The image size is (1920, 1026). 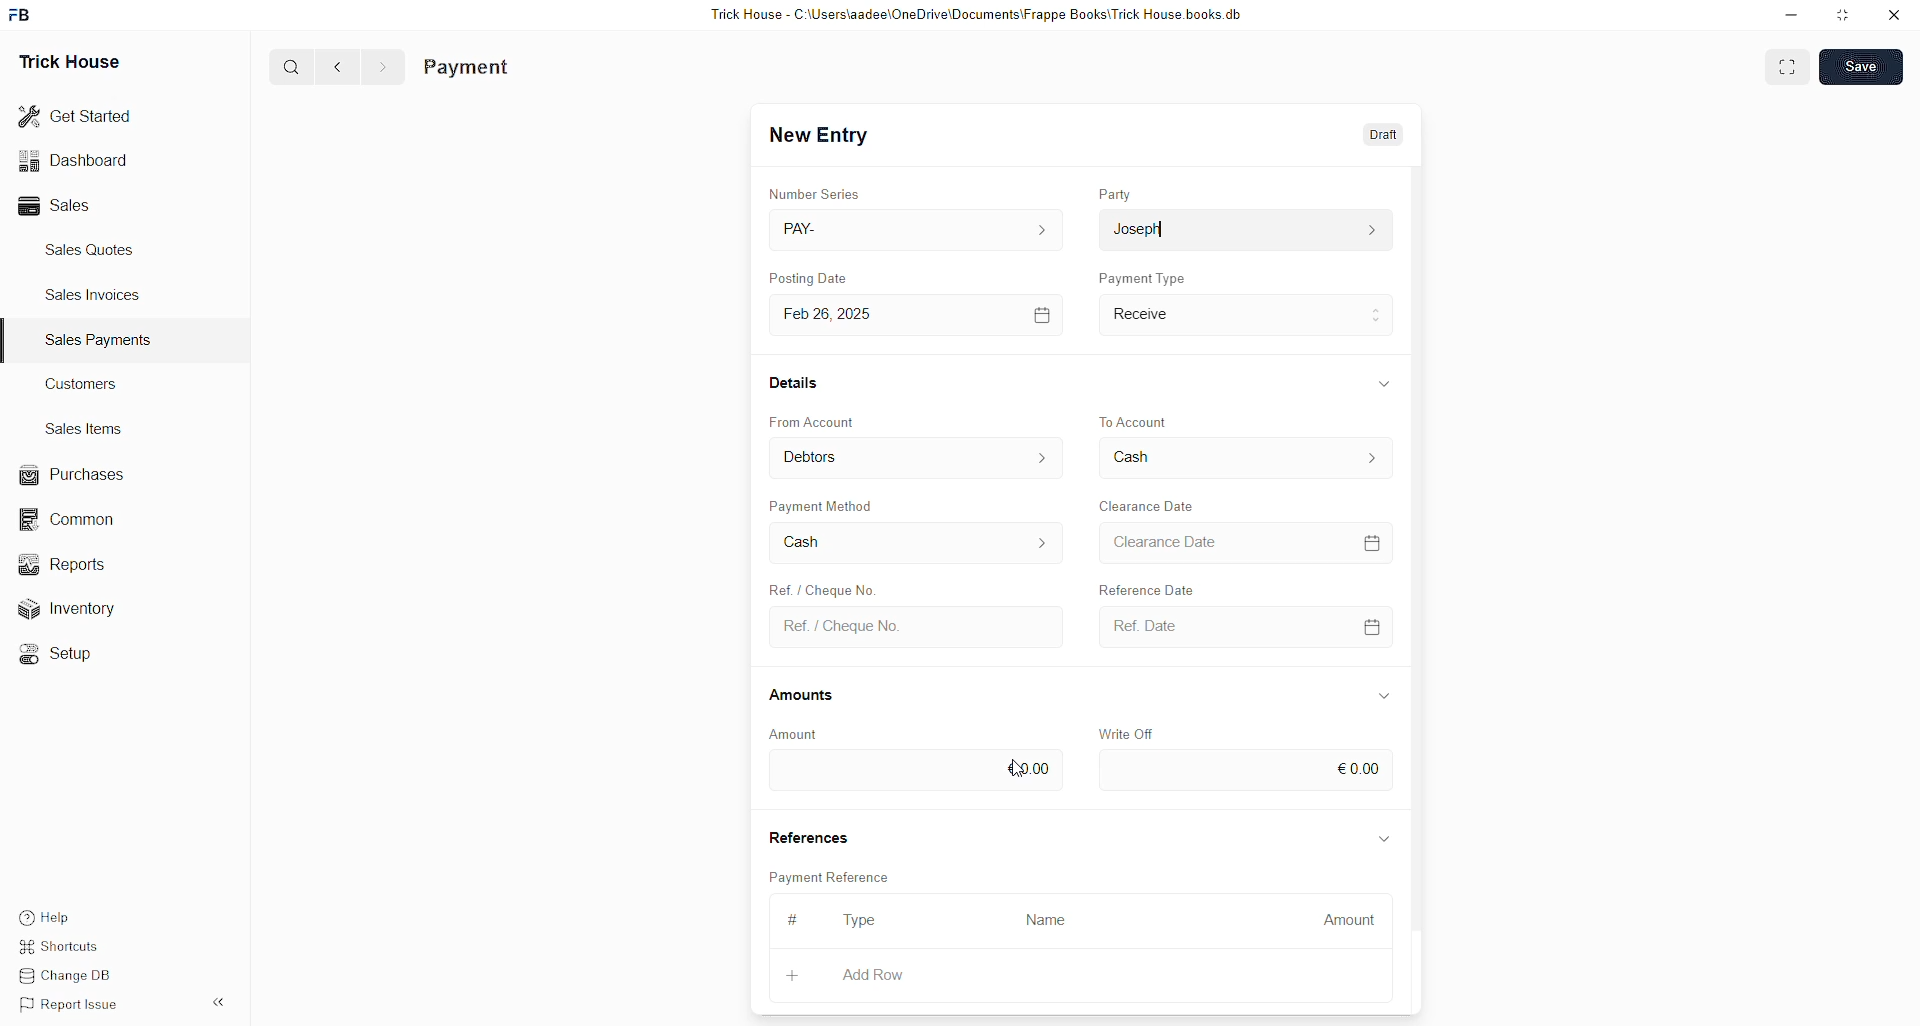 What do you see at coordinates (85, 429) in the screenshot?
I see `Sales Items` at bounding box center [85, 429].